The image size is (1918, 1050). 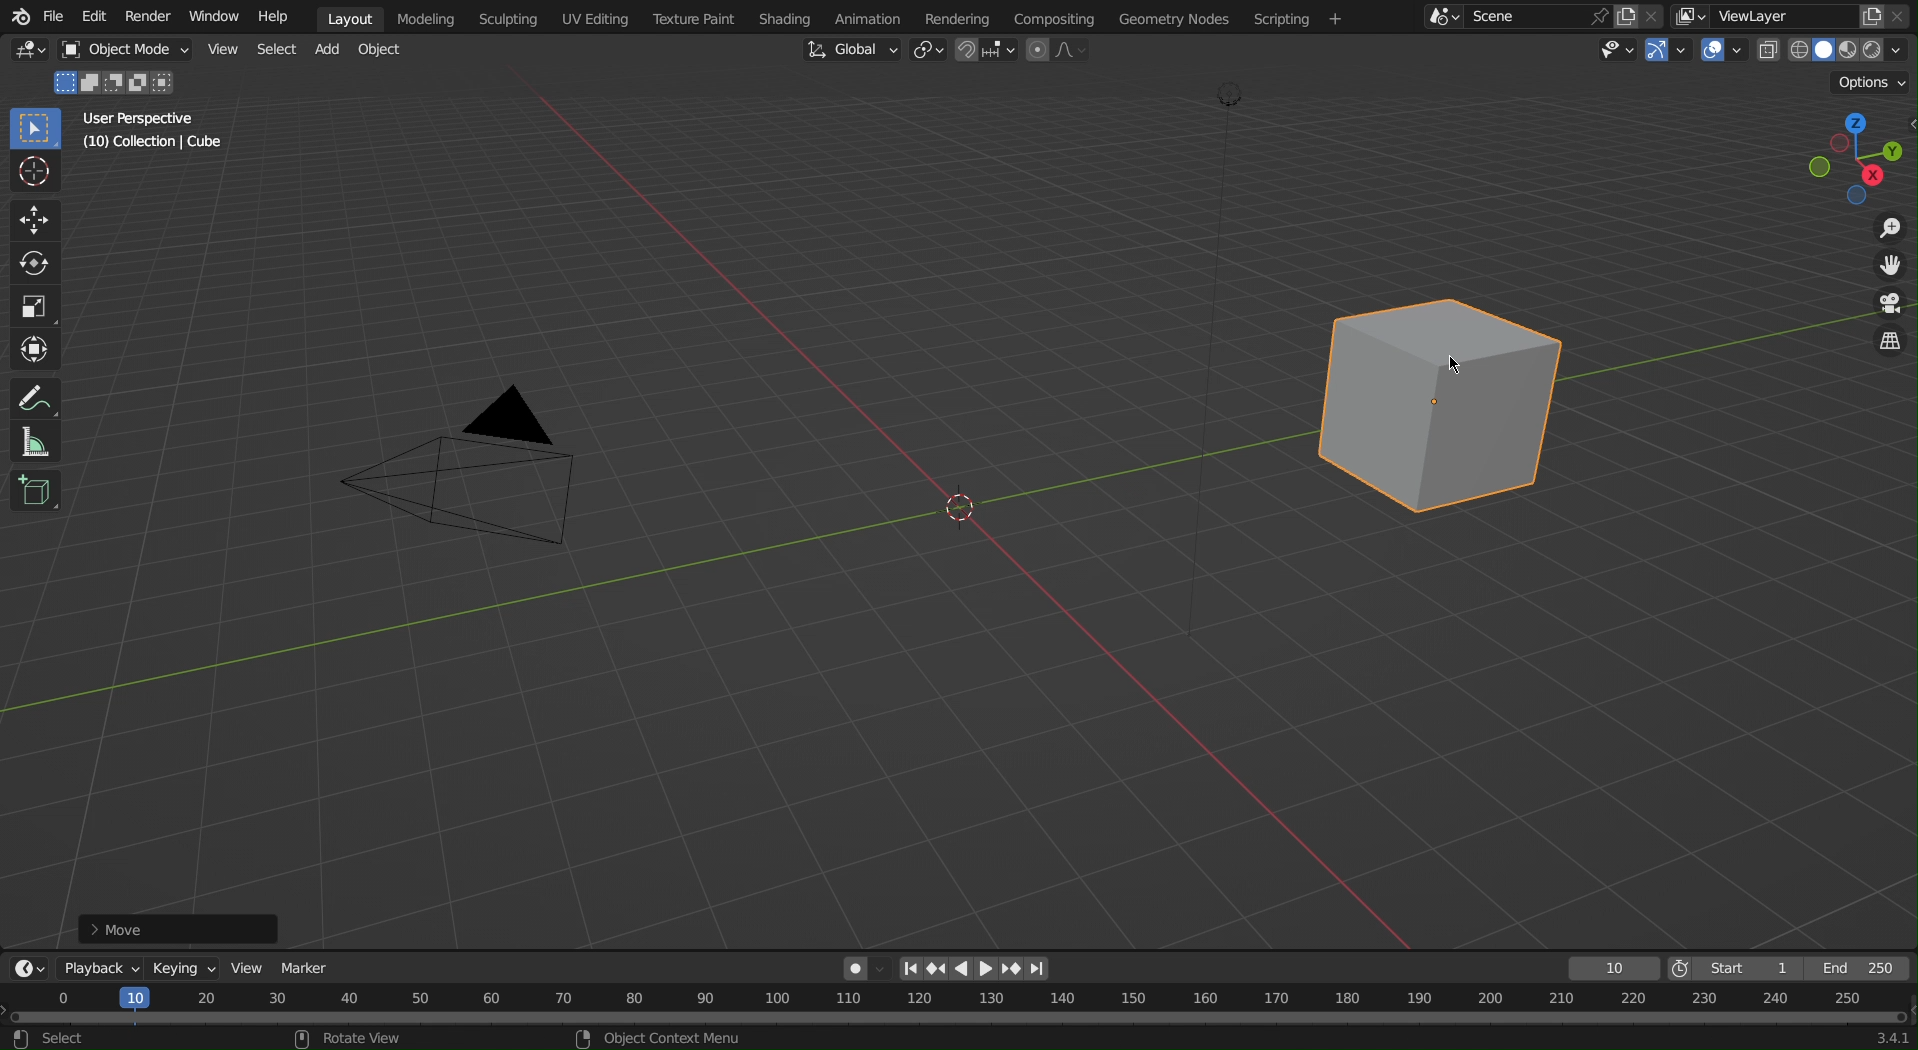 What do you see at coordinates (508, 17) in the screenshot?
I see `Sculpting` at bounding box center [508, 17].